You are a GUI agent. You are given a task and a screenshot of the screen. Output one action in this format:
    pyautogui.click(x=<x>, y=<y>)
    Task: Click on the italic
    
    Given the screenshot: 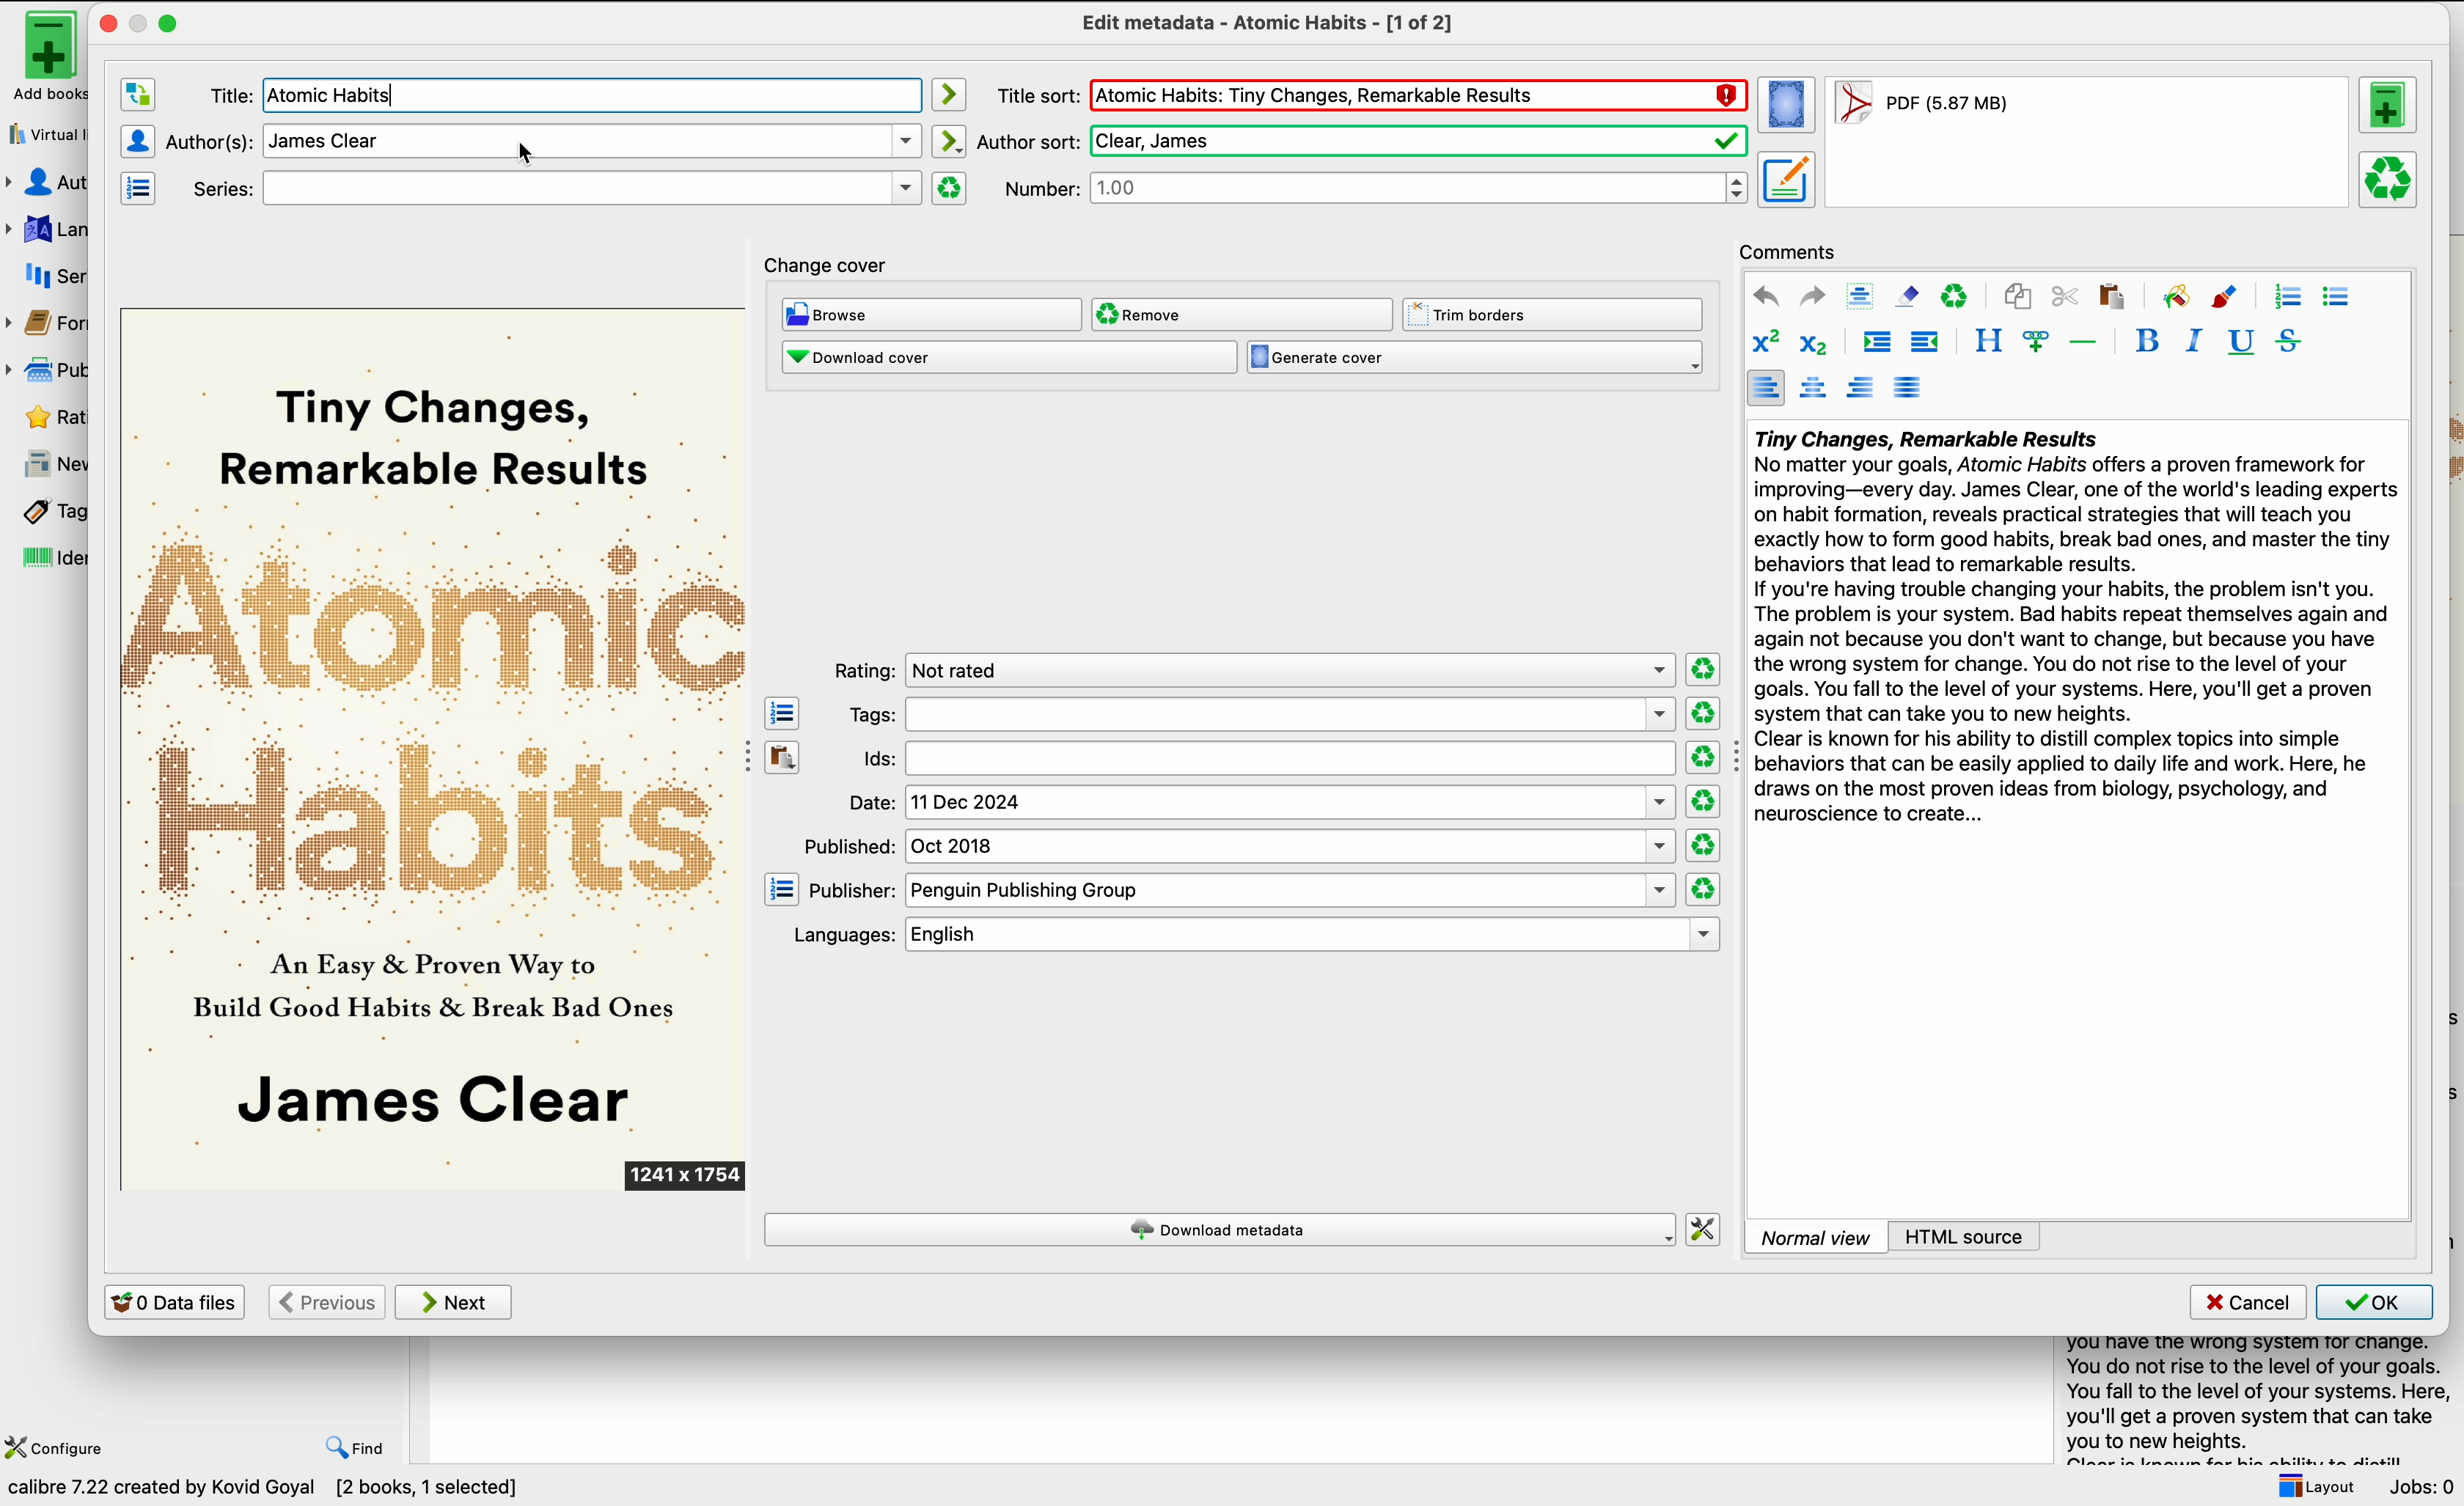 What is the action you would take?
    pyautogui.click(x=2195, y=341)
    